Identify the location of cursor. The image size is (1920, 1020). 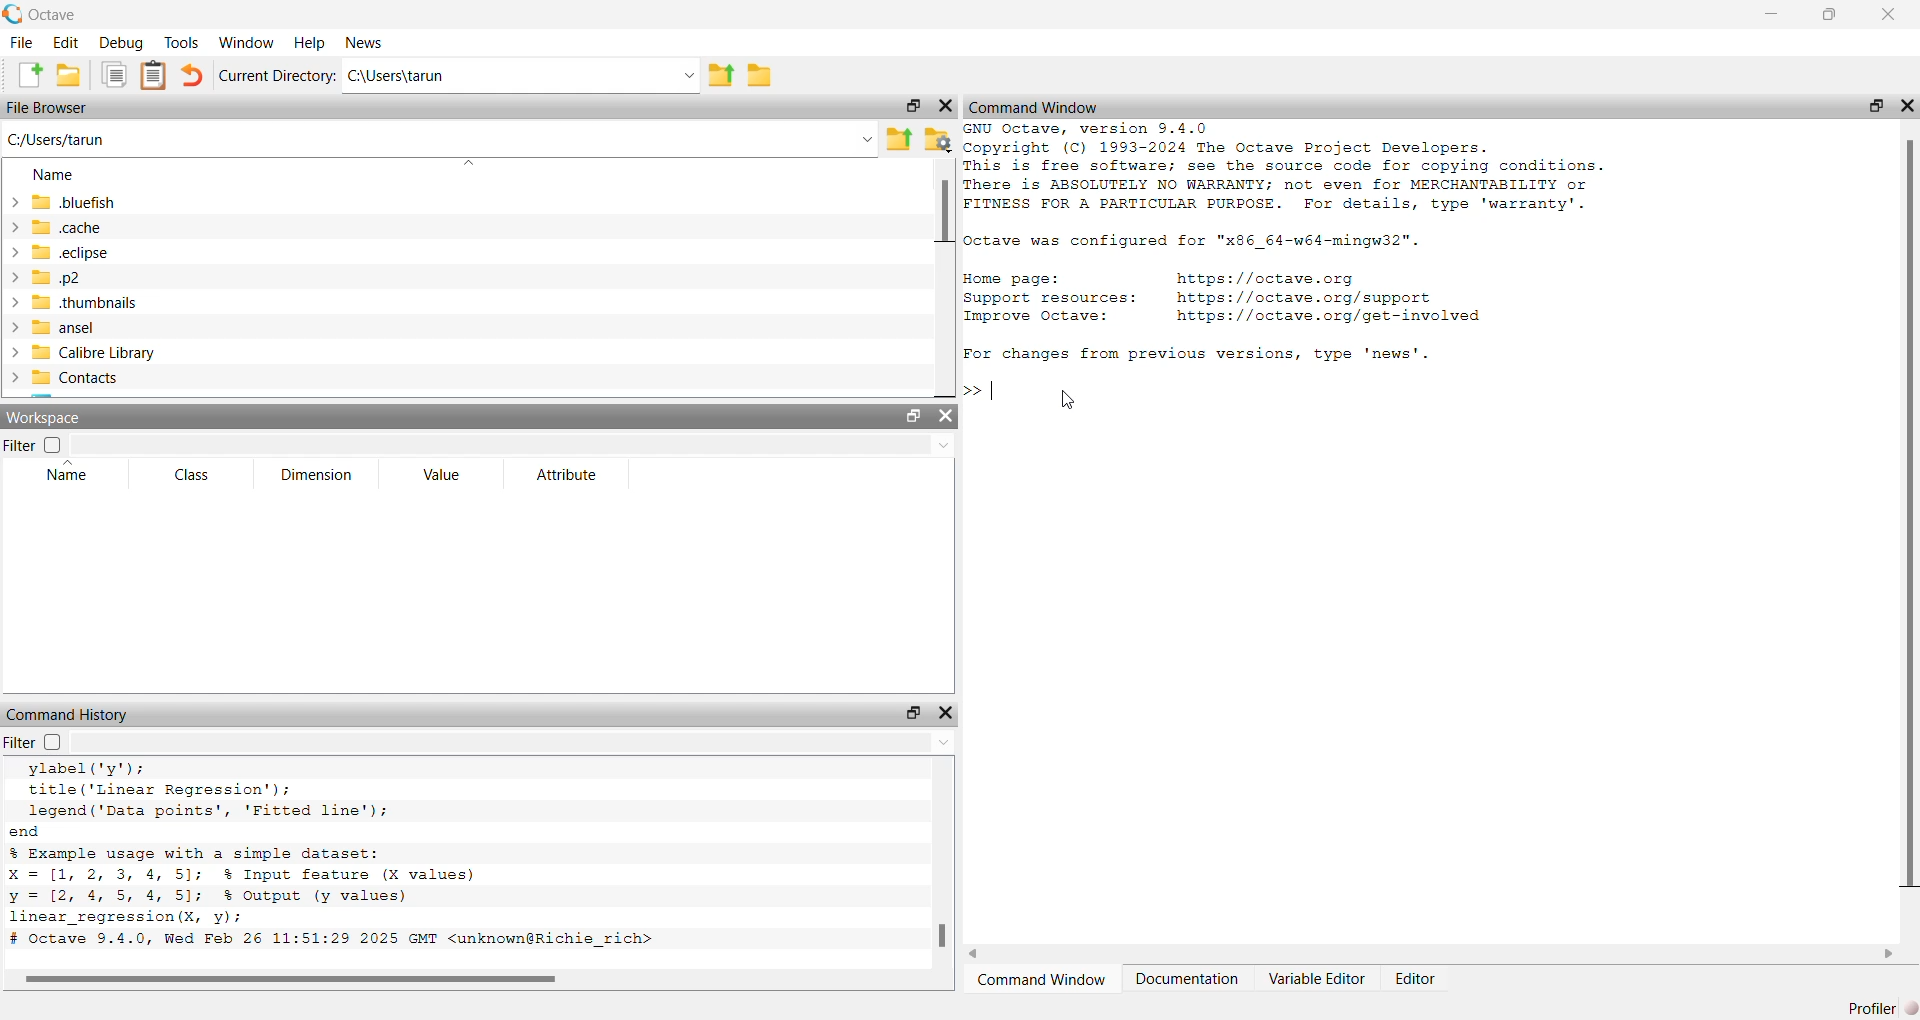
(1071, 401).